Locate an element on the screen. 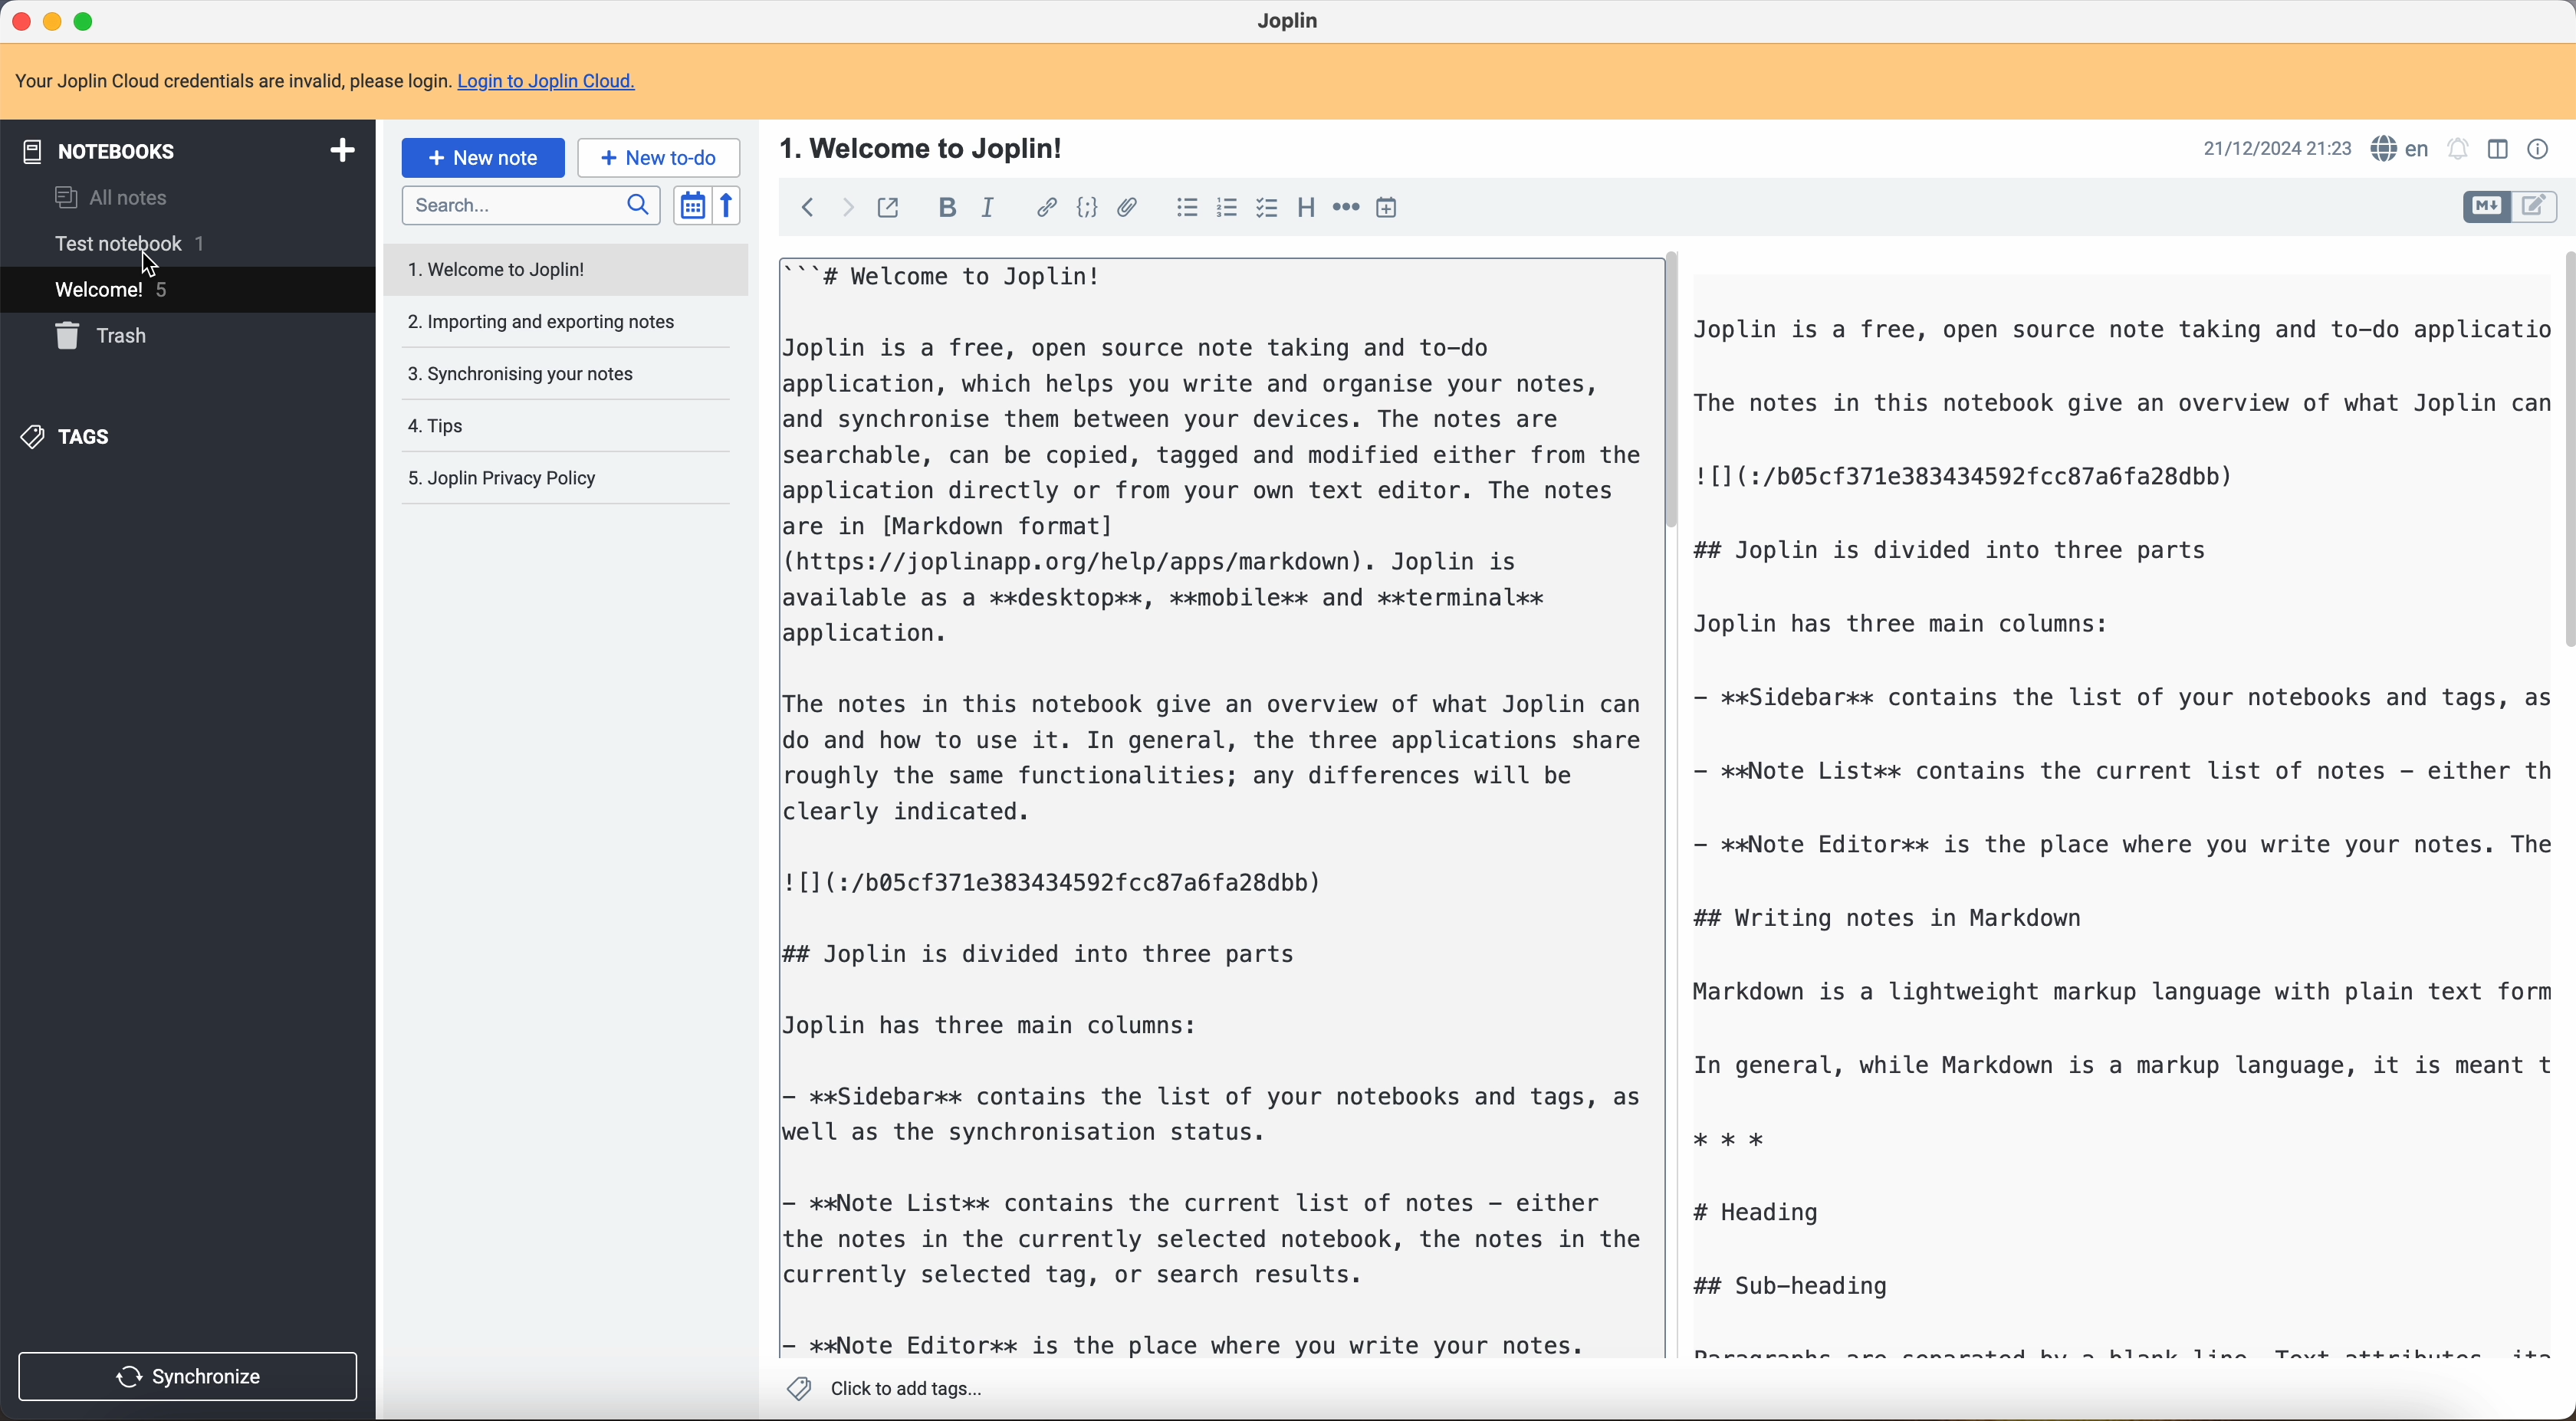 Image resolution: width=2576 pixels, height=1421 pixels. numbered list is located at coordinates (1230, 207).